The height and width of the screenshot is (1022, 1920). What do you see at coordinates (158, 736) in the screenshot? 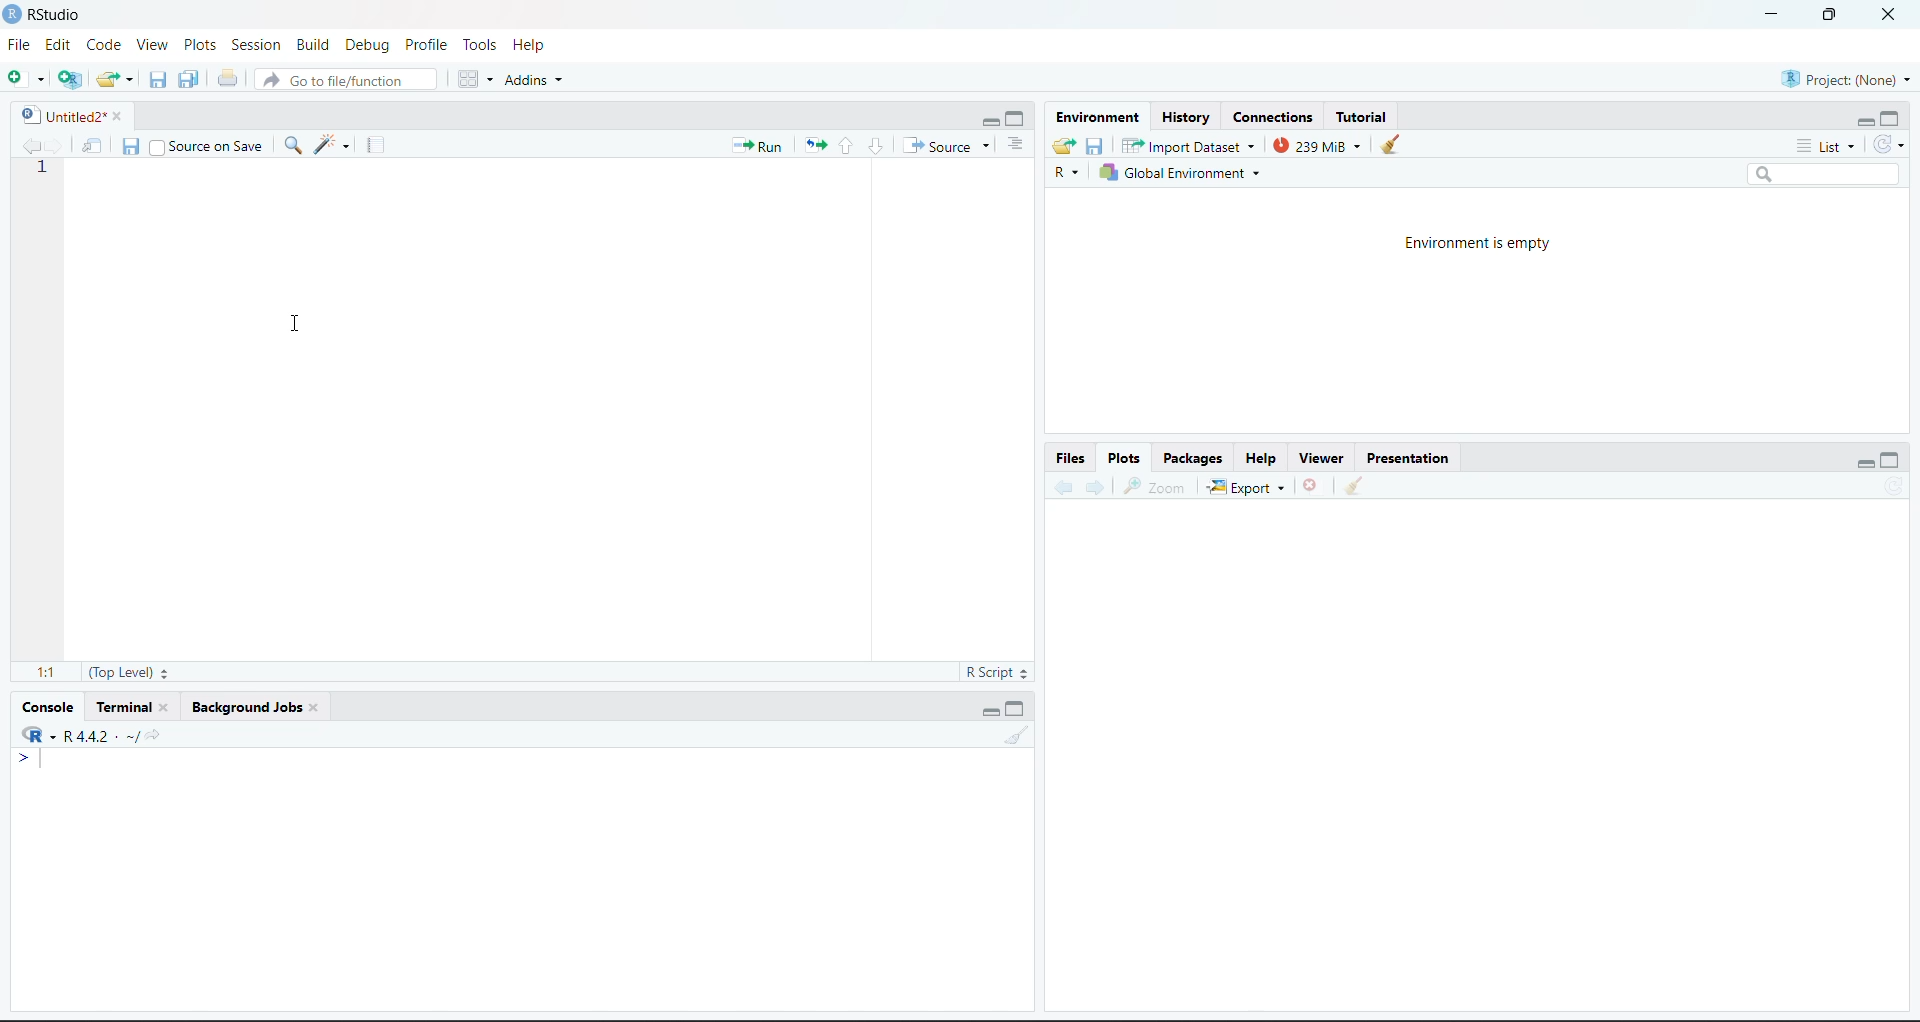
I see `View the current working directory` at bounding box center [158, 736].